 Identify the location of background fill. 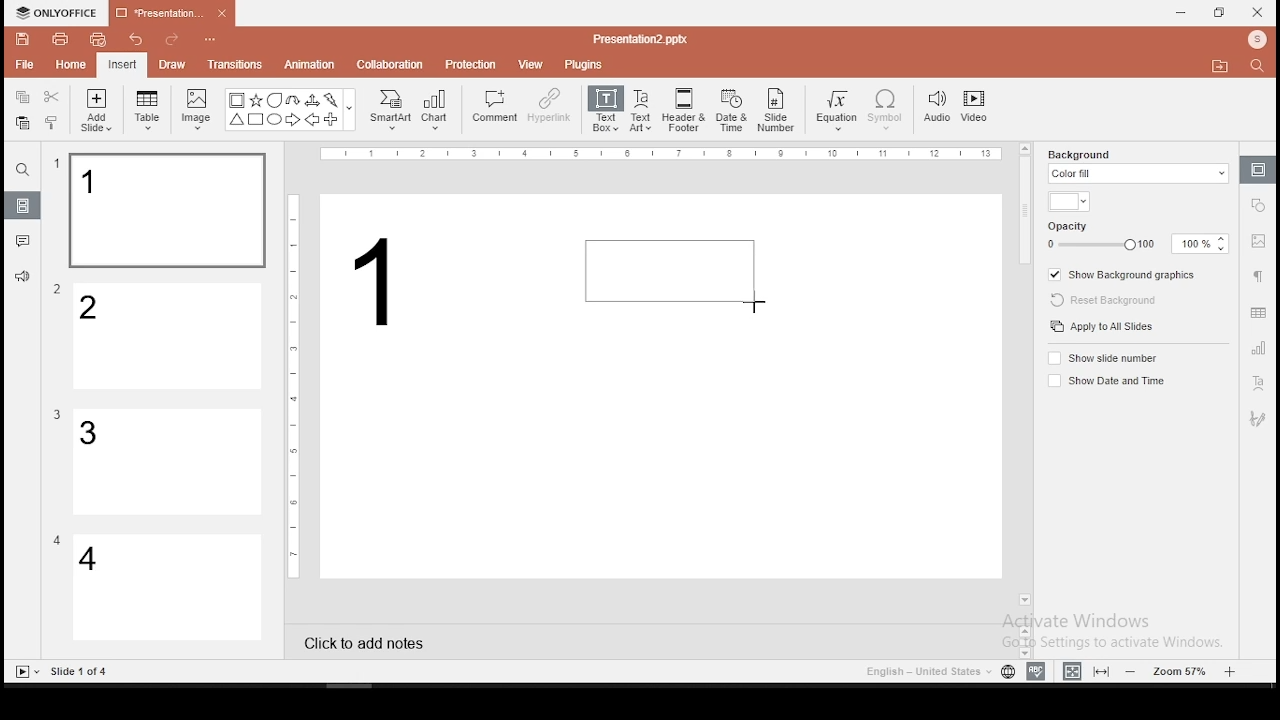
(1136, 164).